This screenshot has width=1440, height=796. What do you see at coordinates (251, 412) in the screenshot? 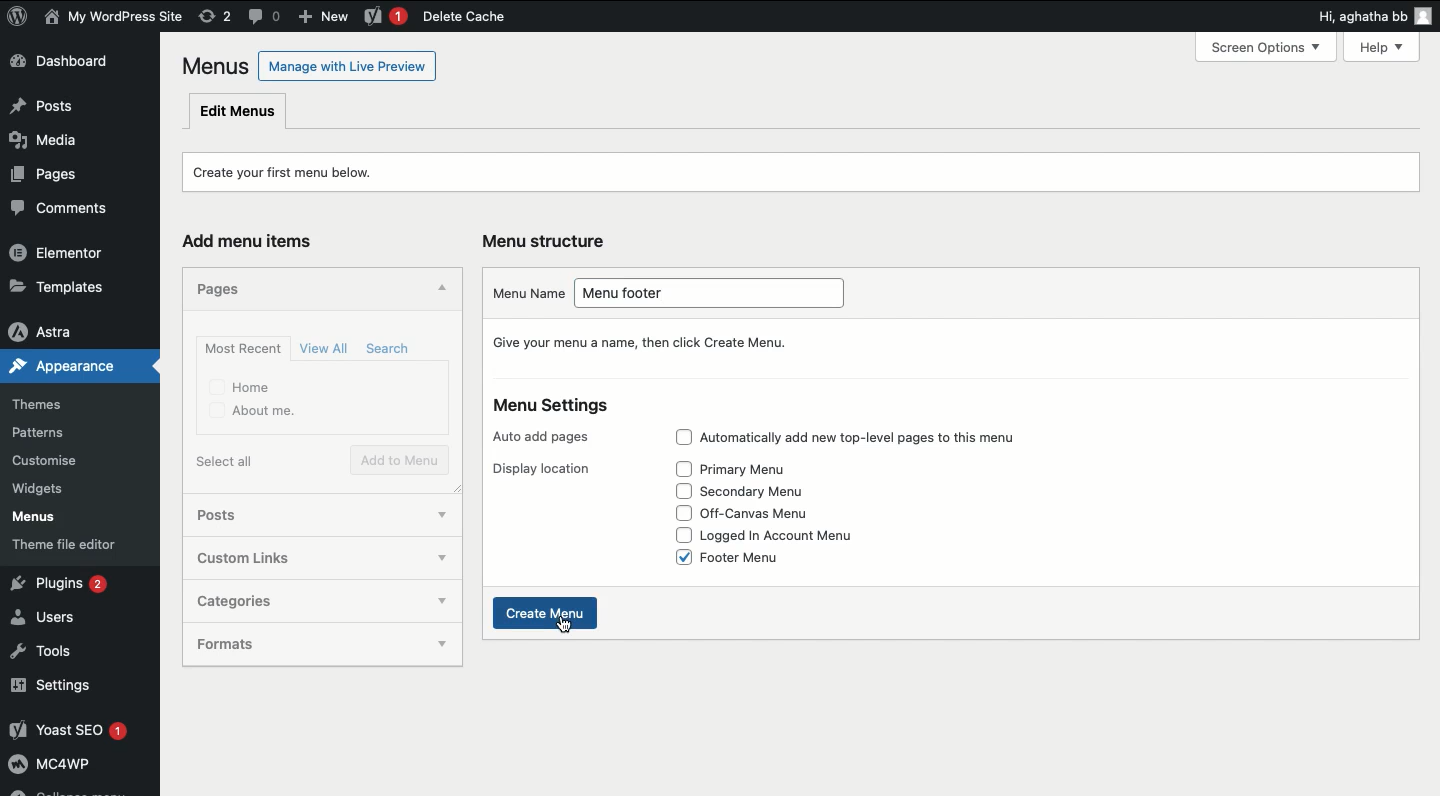
I see `About me.` at bounding box center [251, 412].